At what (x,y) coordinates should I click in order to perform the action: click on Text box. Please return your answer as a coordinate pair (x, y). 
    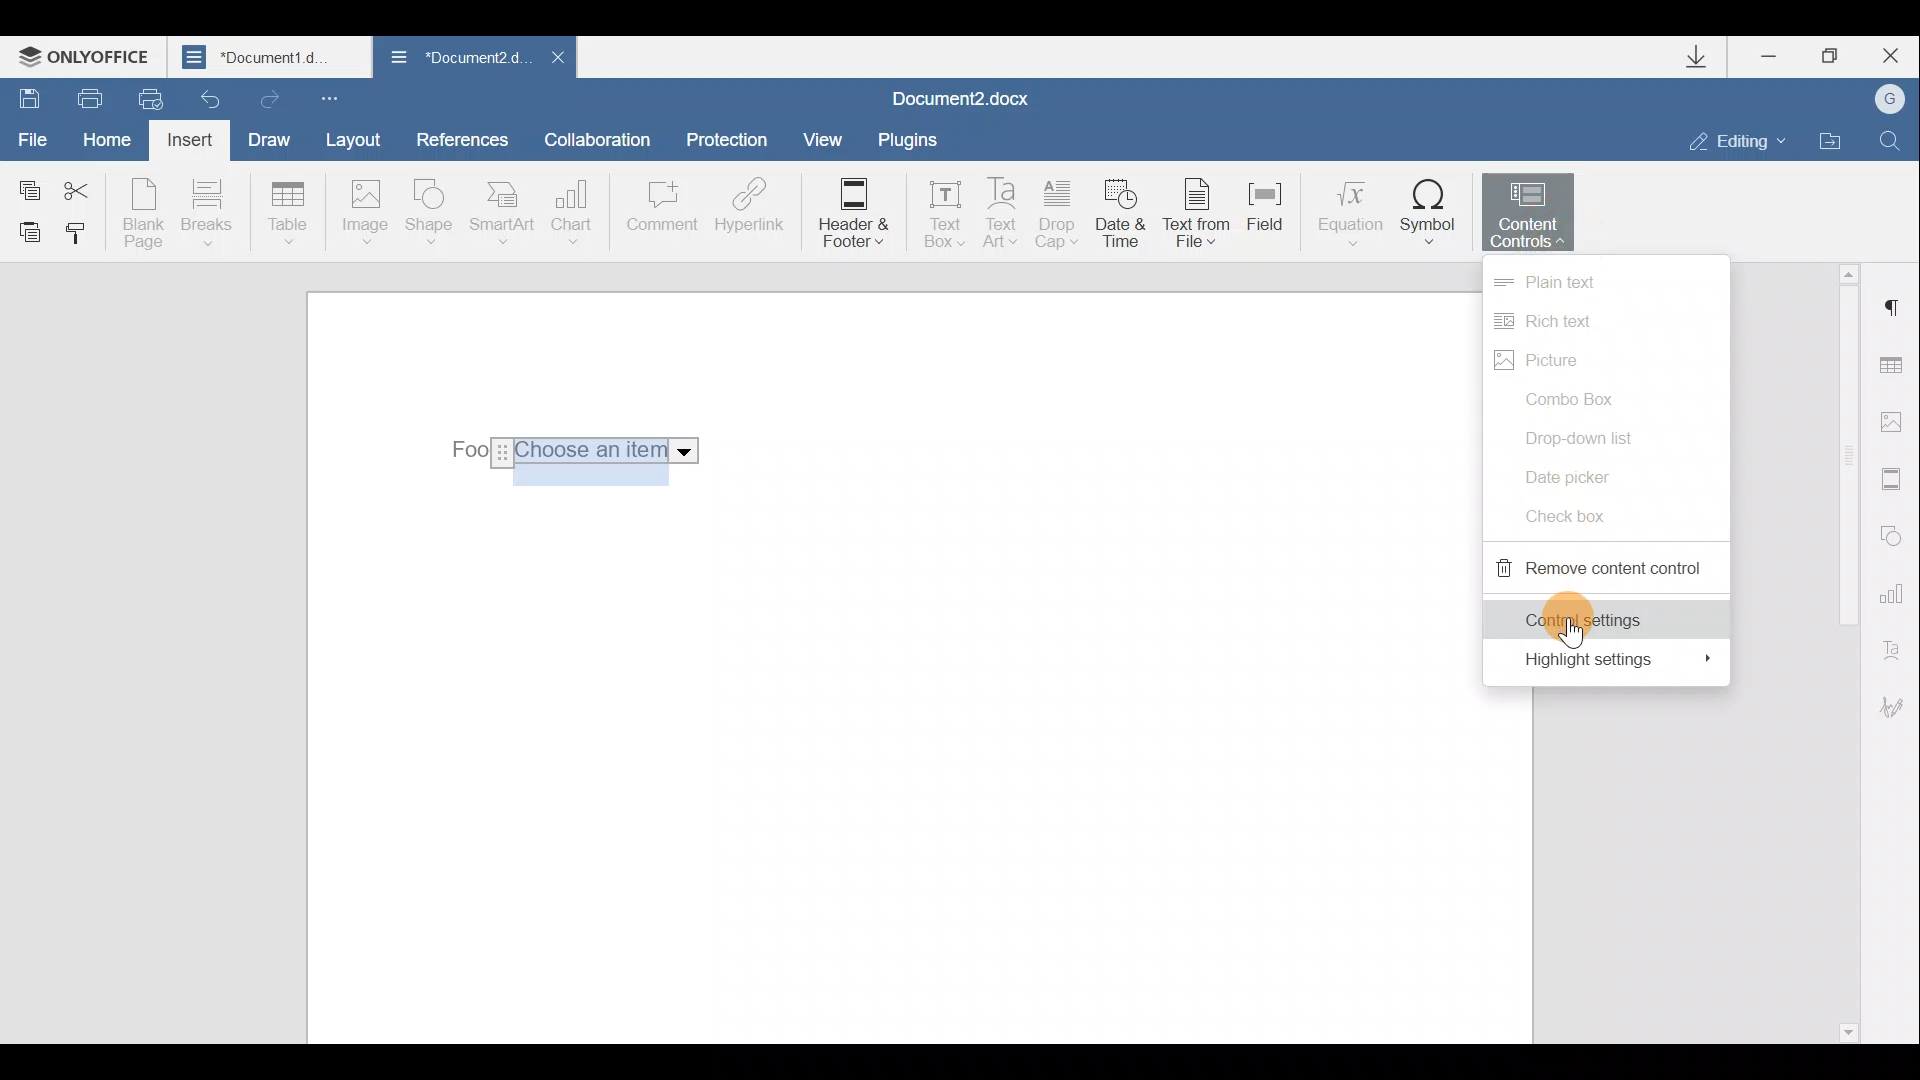
    Looking at the image, I should click on (938, 217).